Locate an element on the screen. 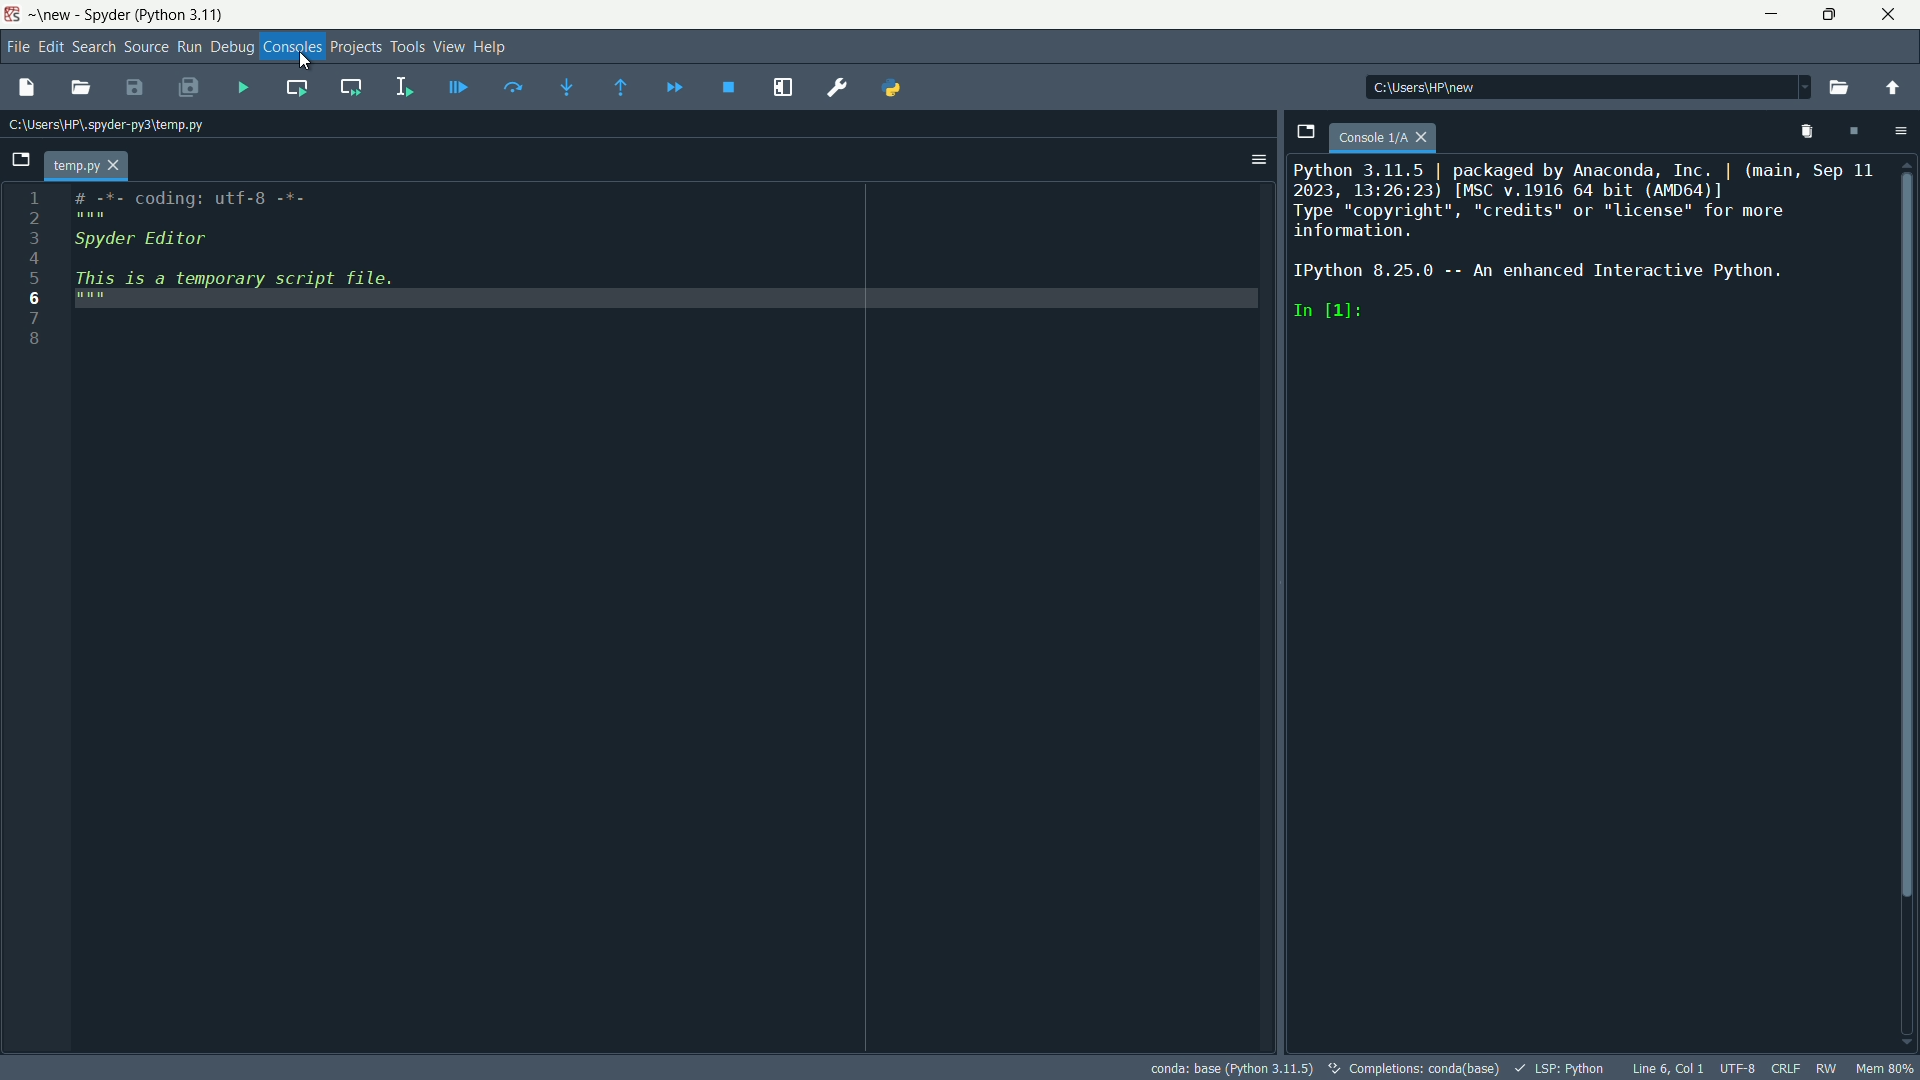  debug file is located at coordinates (458, 87).